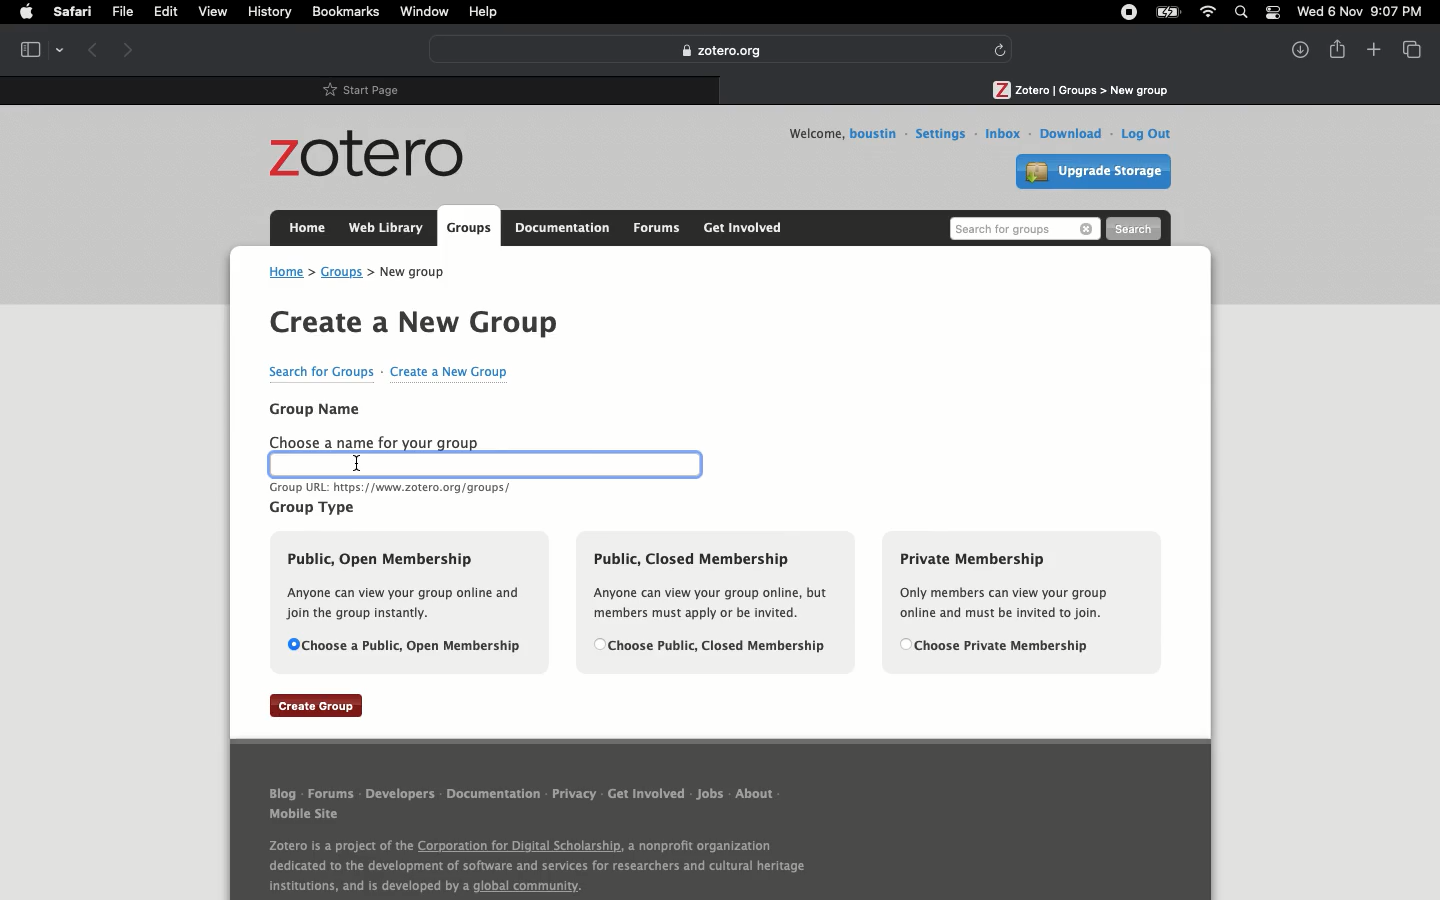  What do you see at coordinates (563, 228) in the screenshot?
I see `Documentation` at bounding box center [563, 228].